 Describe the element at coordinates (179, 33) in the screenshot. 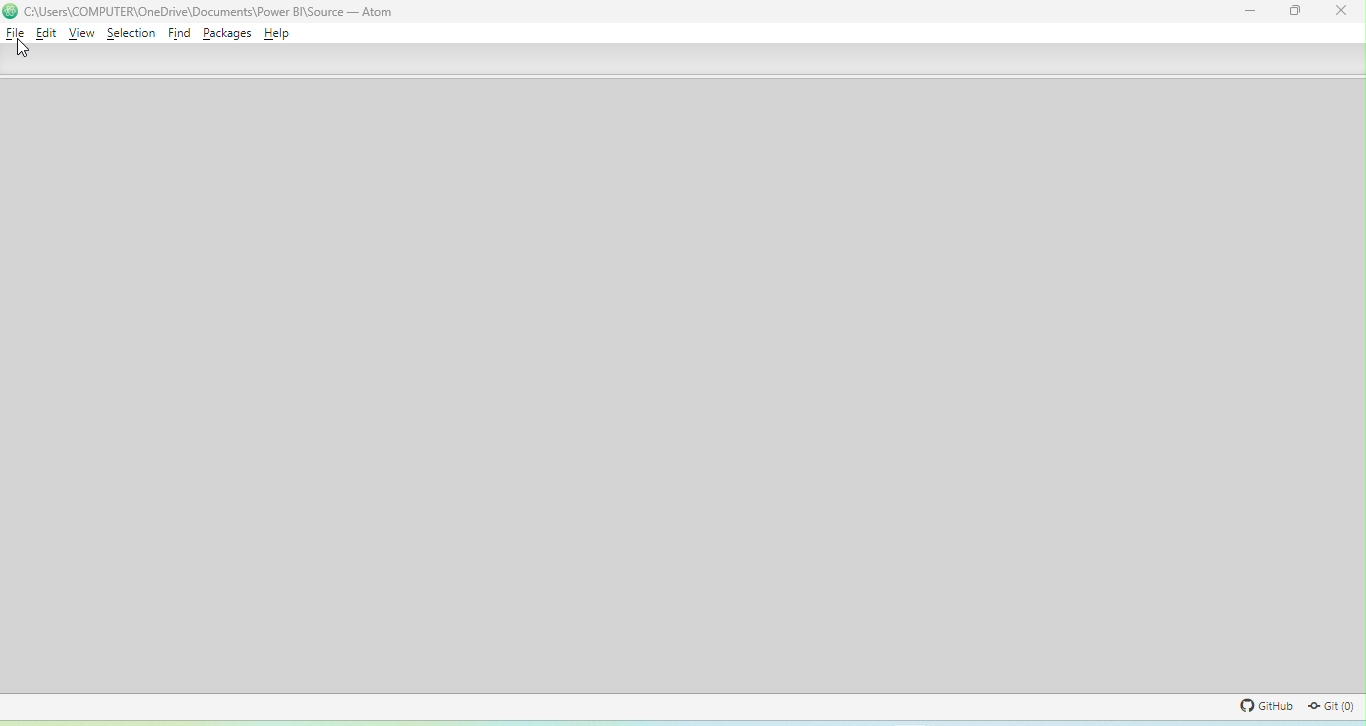

I see `find menu` at that location.